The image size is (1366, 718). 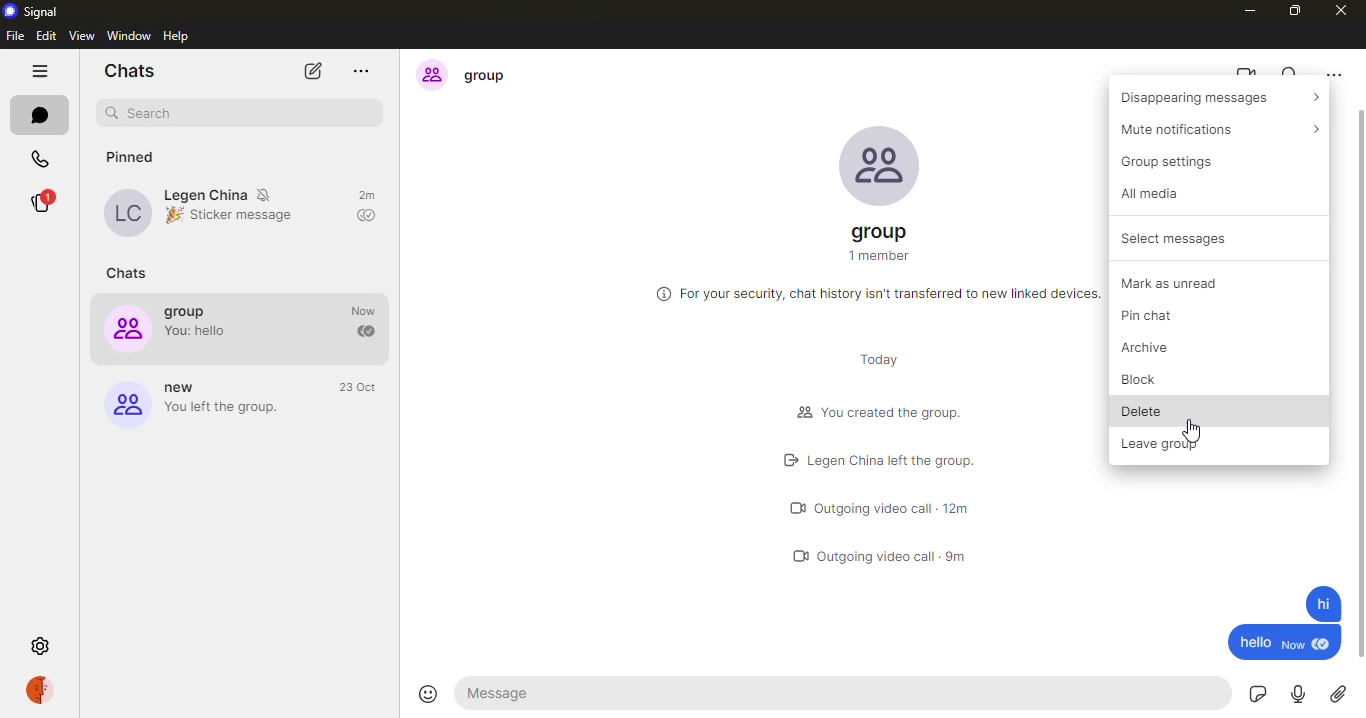 I want to click on profile icon, so click(x=127, y=329).